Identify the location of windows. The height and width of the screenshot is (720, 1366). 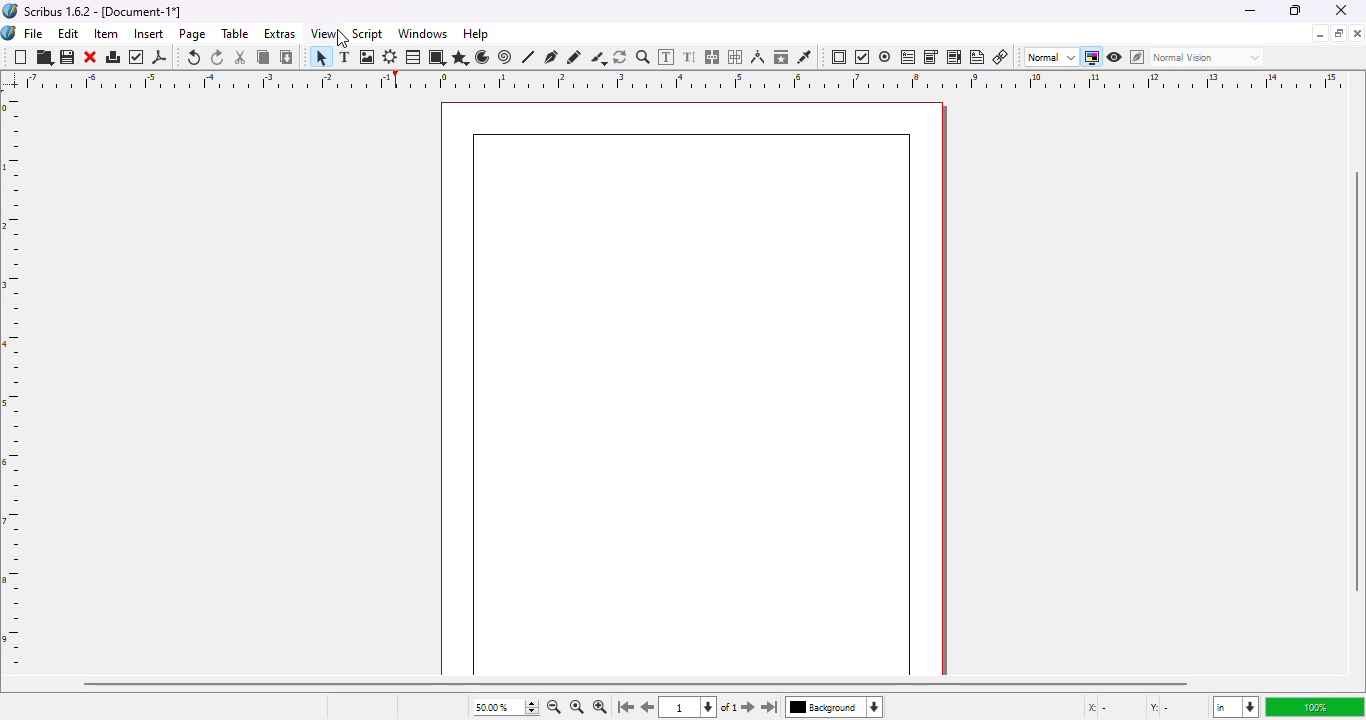
(423, 34).